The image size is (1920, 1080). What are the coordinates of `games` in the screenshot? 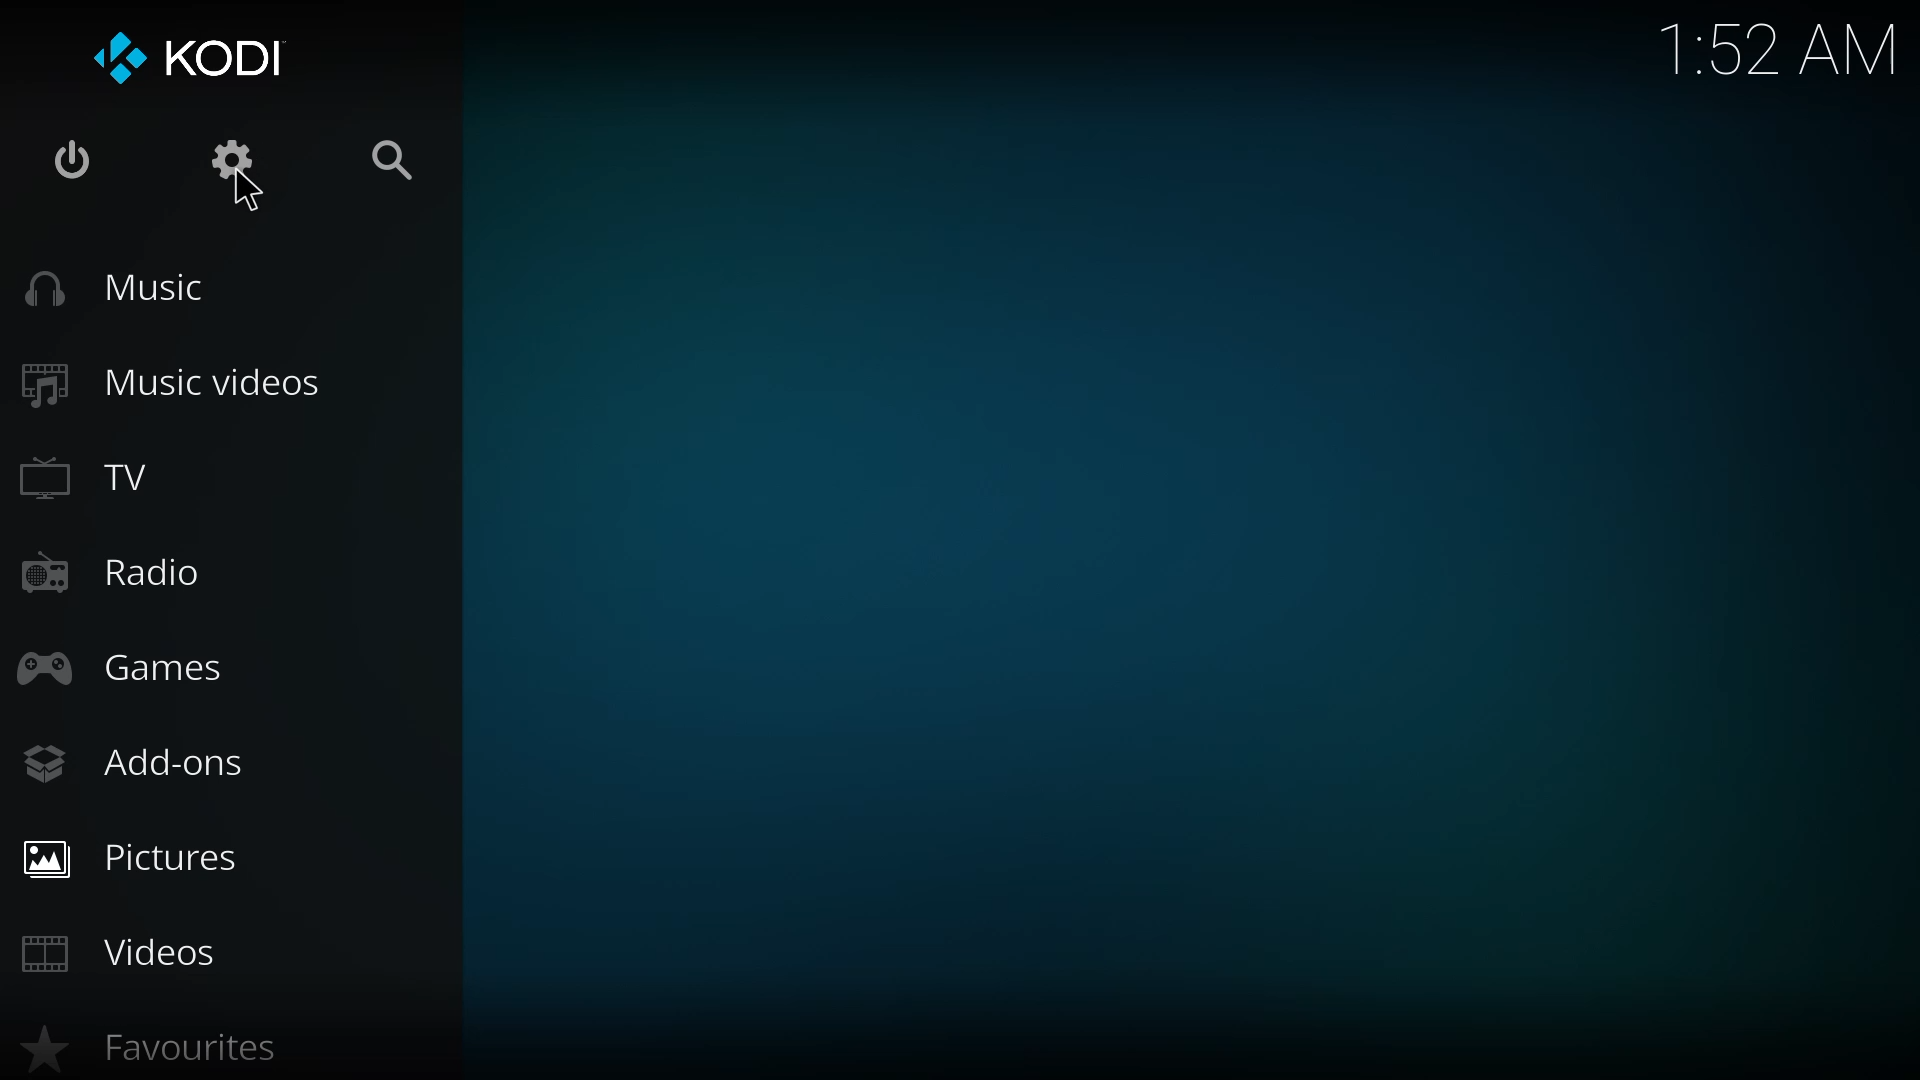 It's located at (124, 663).